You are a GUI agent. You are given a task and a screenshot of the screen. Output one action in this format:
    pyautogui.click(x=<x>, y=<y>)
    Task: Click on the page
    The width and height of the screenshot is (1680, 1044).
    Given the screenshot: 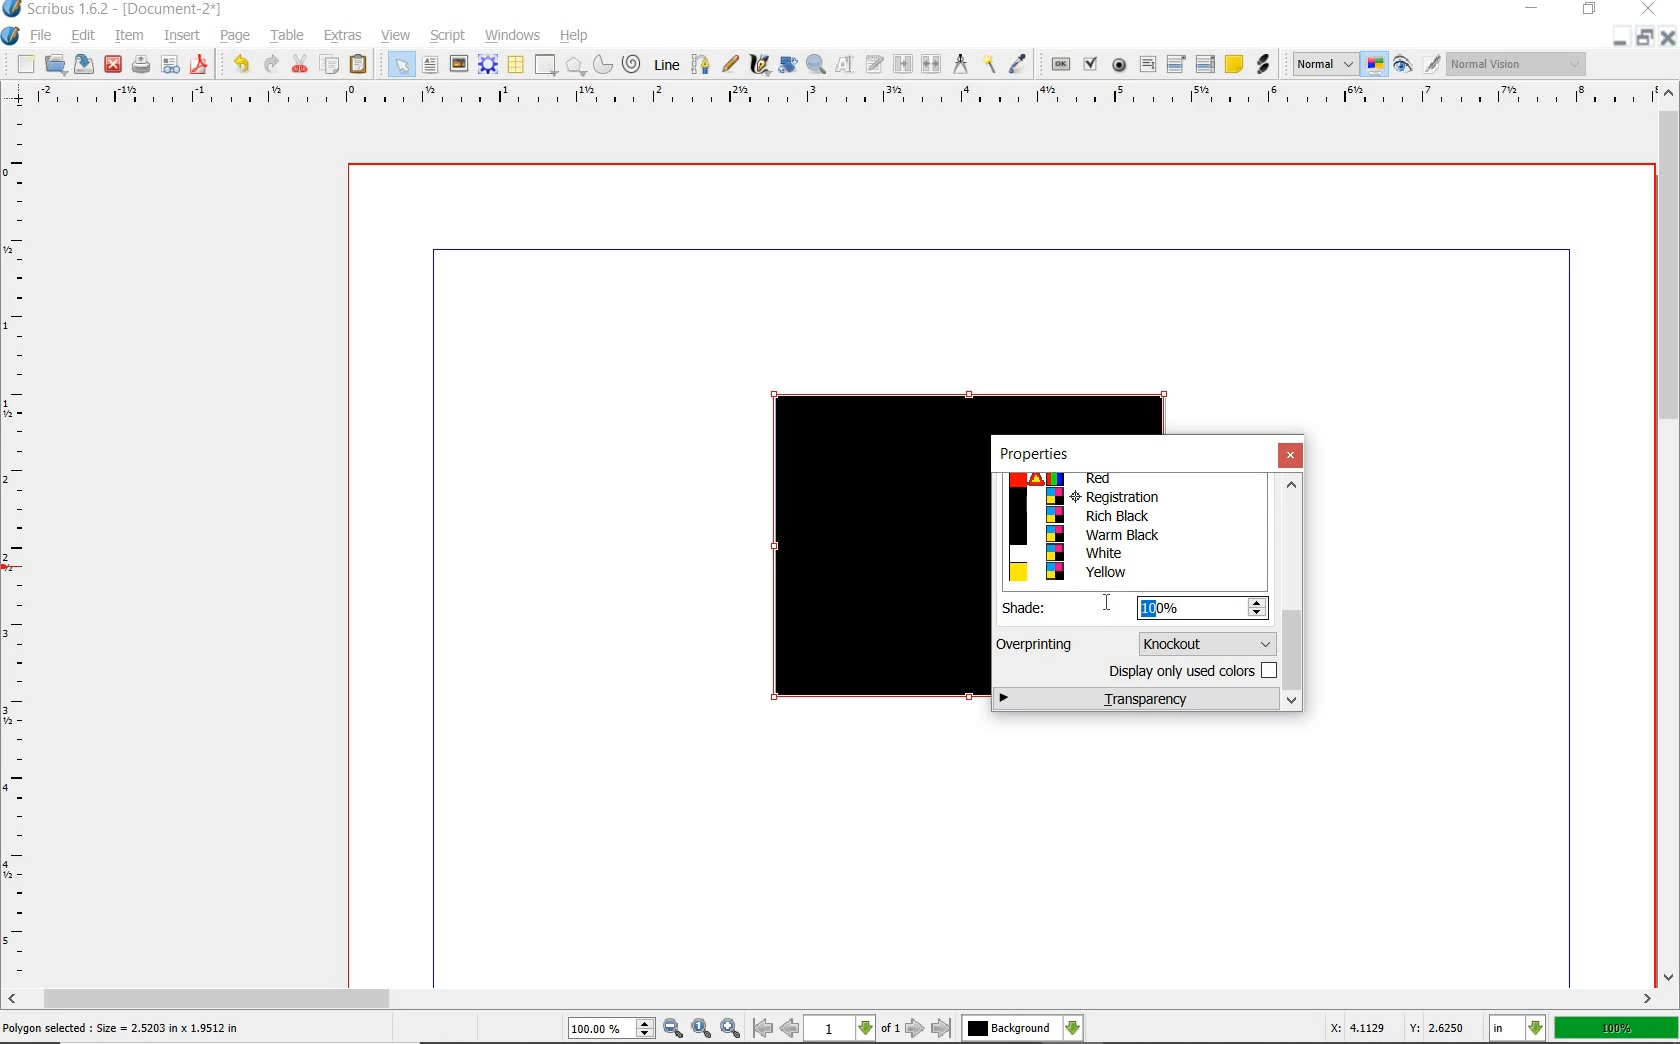 What is the action you would take?
    pyautogui.click(x=236, y=38)
    